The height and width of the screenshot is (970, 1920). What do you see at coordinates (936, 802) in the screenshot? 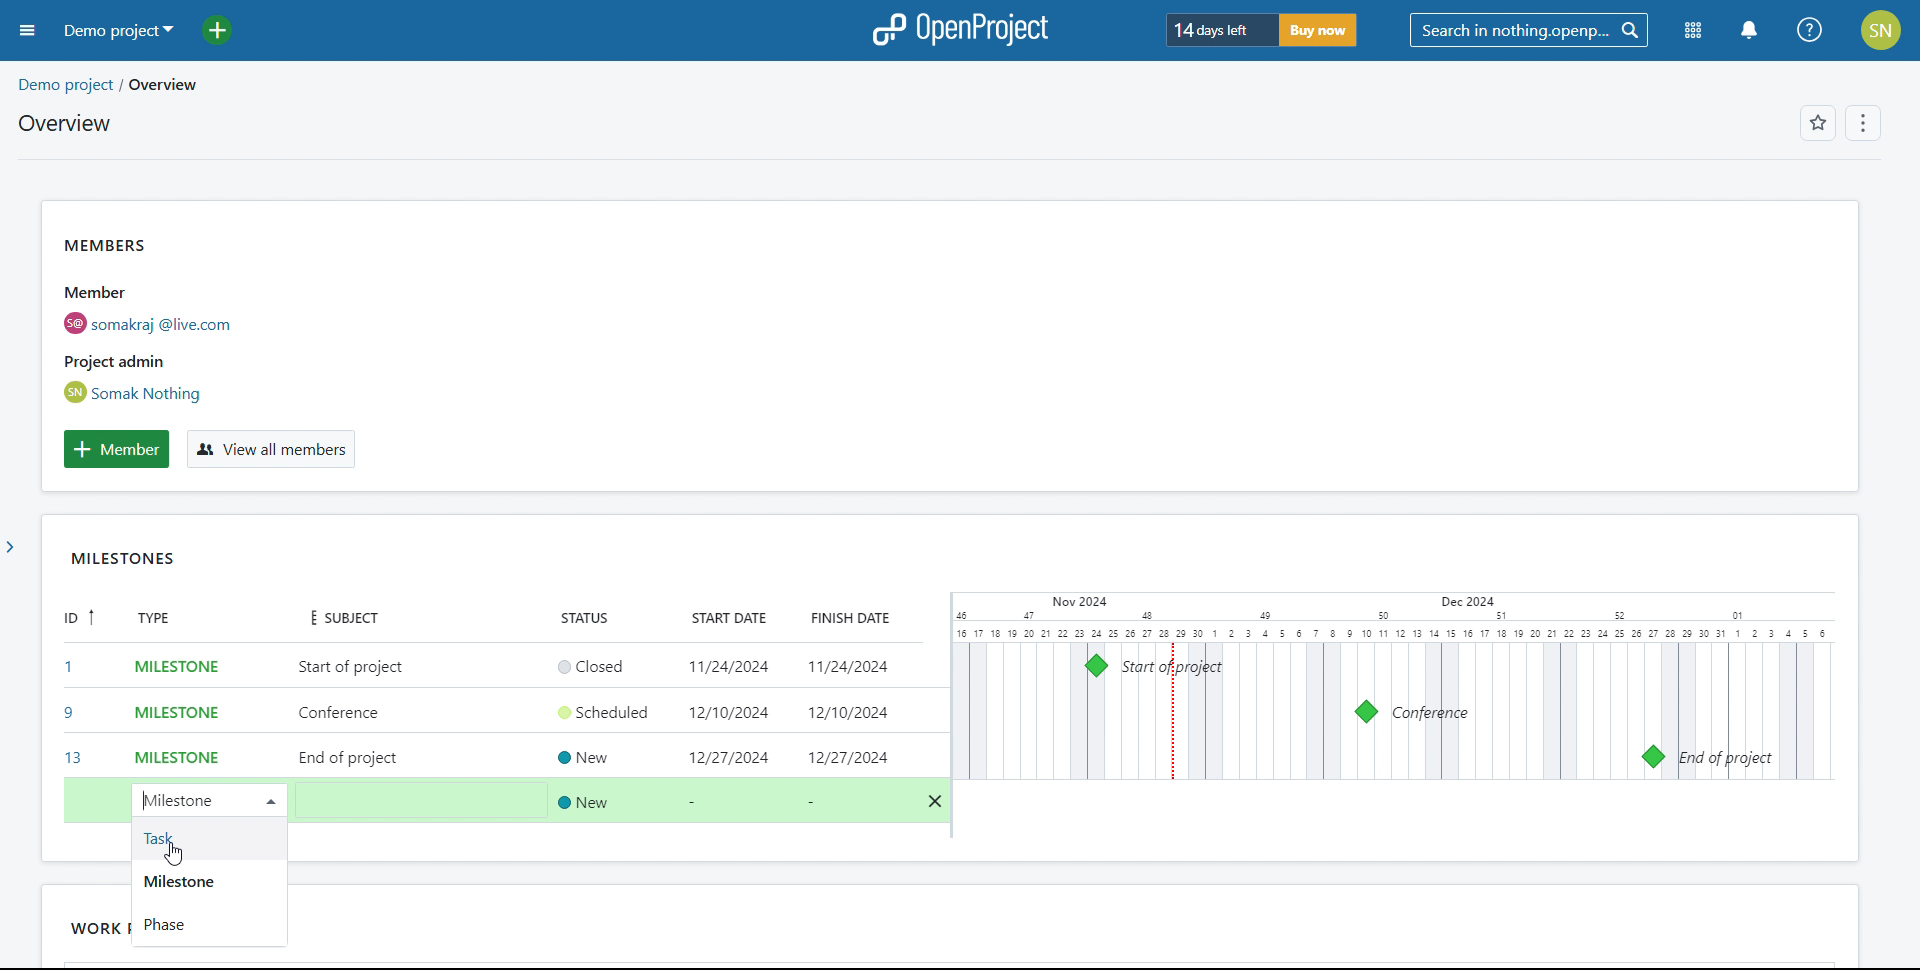
I see `delete` at bounding box center [936, 802].